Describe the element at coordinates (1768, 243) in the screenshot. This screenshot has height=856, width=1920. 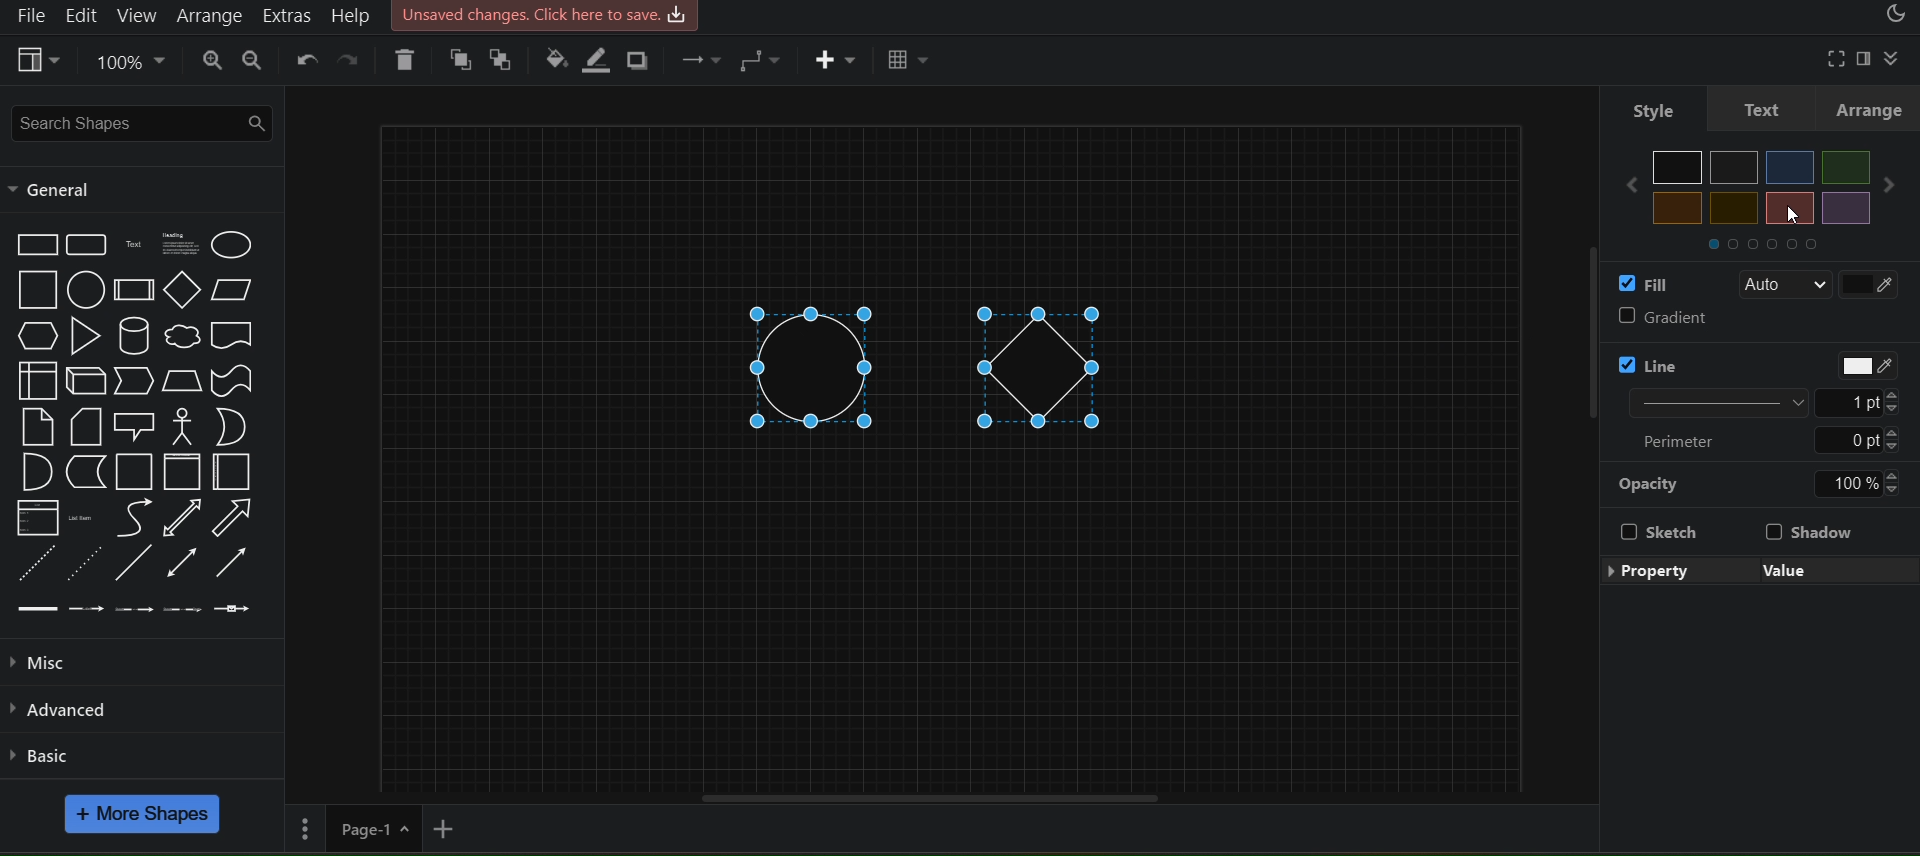
I see `` at that location.